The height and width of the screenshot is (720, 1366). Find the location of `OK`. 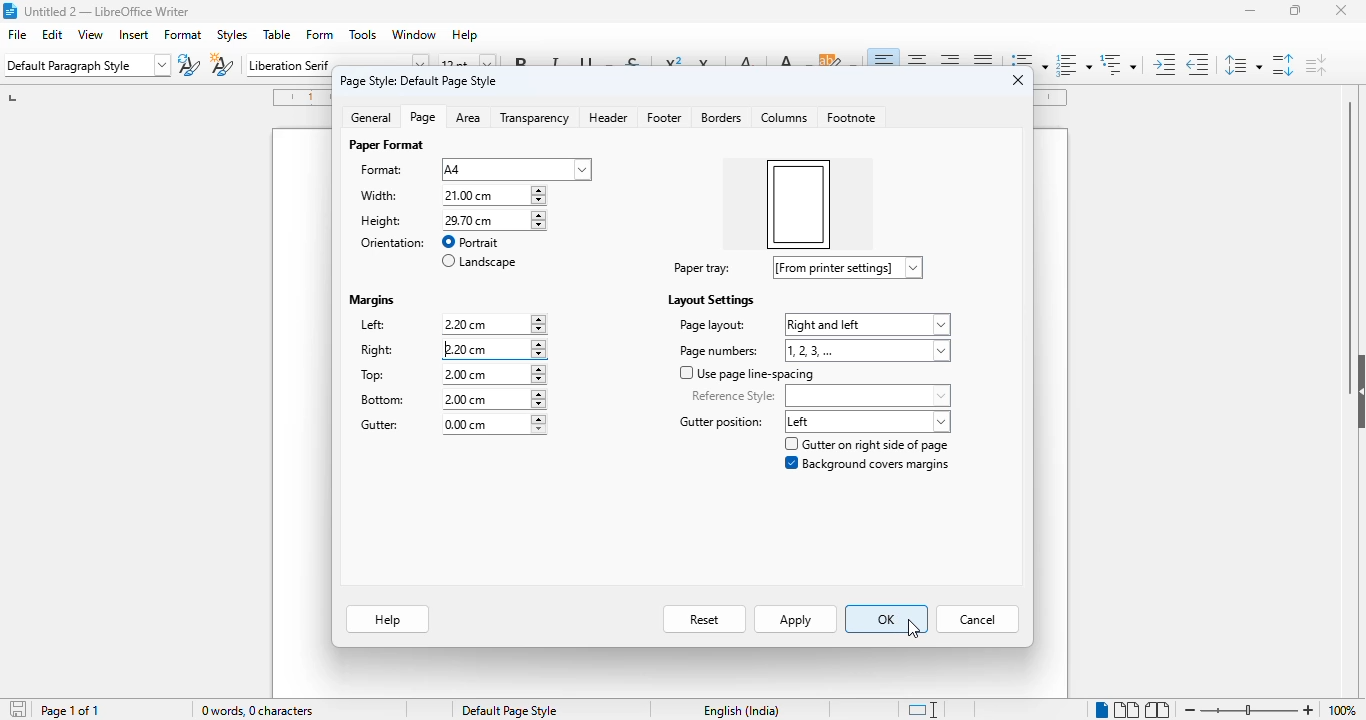

OK is located at coordinates (888, 619).